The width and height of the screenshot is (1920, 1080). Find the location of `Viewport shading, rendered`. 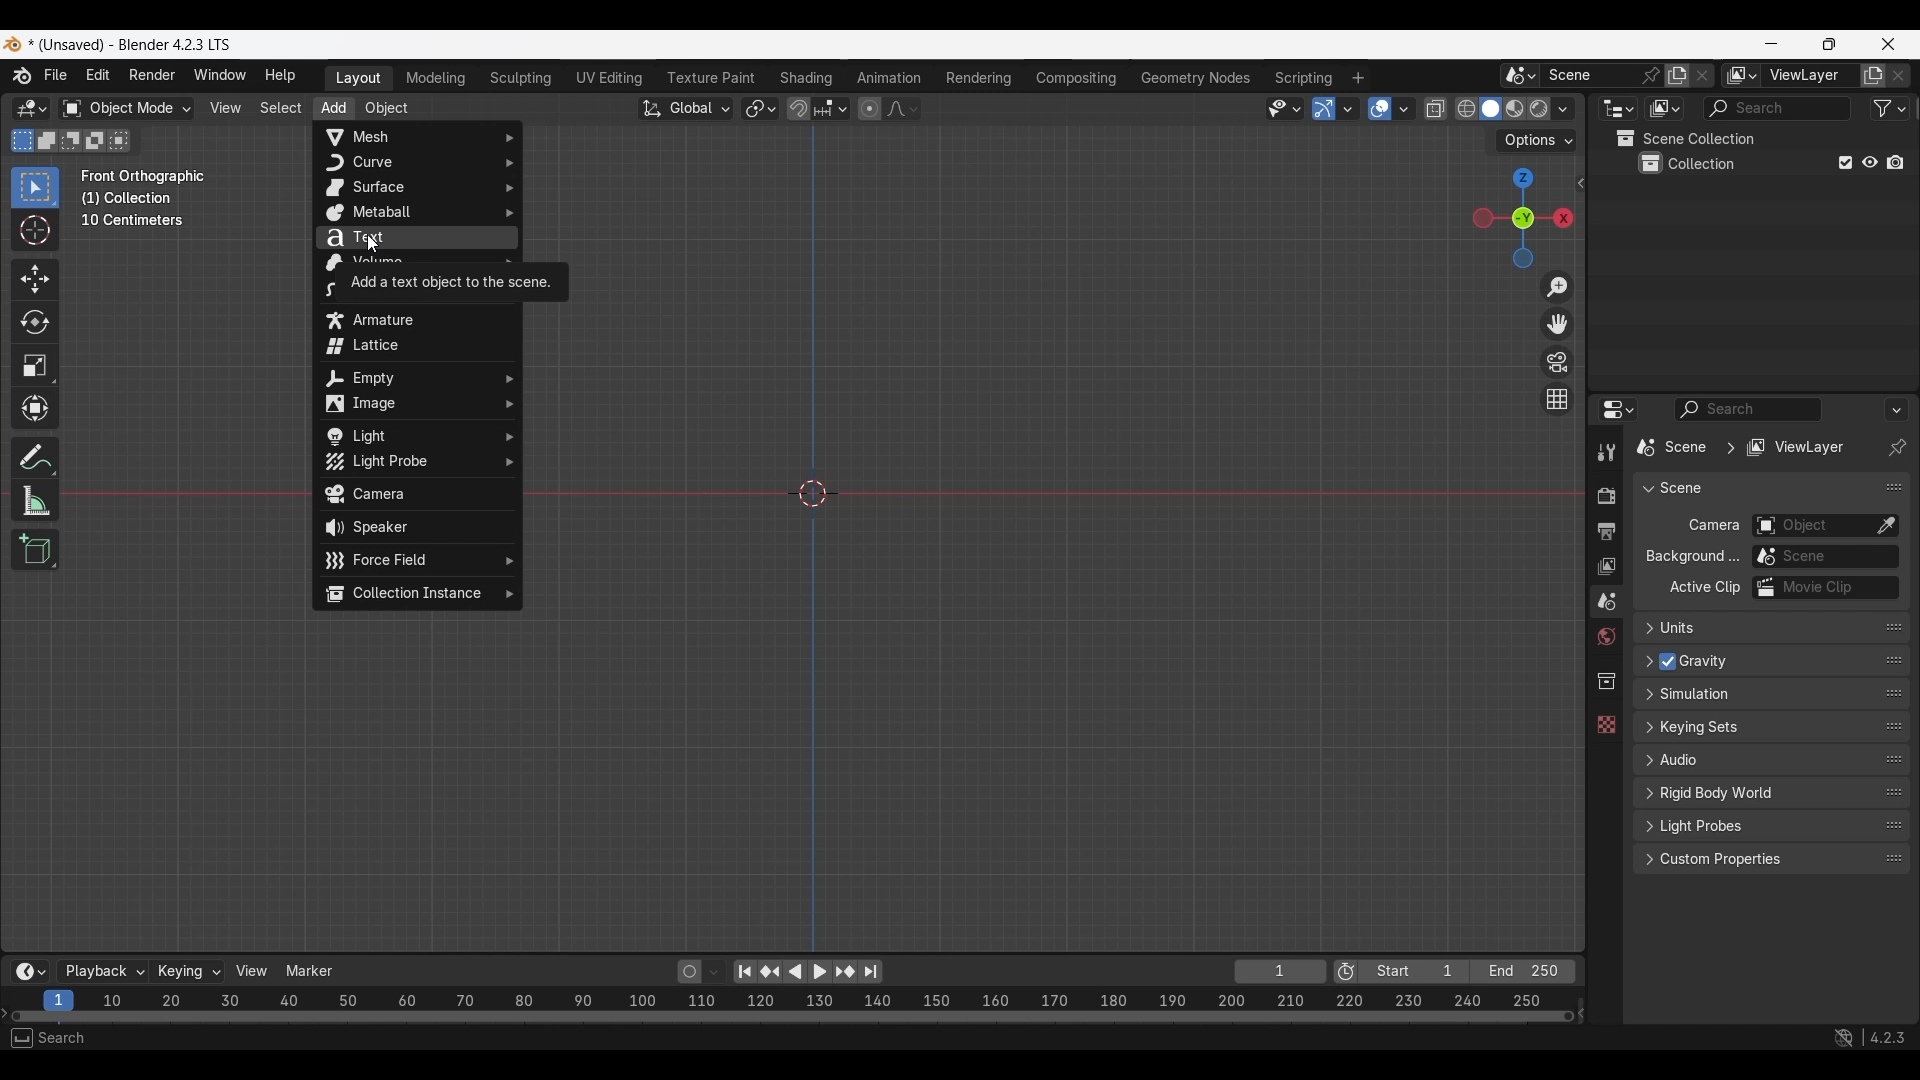

Viewport shading, rendered is located at coordinates (1538, 108).